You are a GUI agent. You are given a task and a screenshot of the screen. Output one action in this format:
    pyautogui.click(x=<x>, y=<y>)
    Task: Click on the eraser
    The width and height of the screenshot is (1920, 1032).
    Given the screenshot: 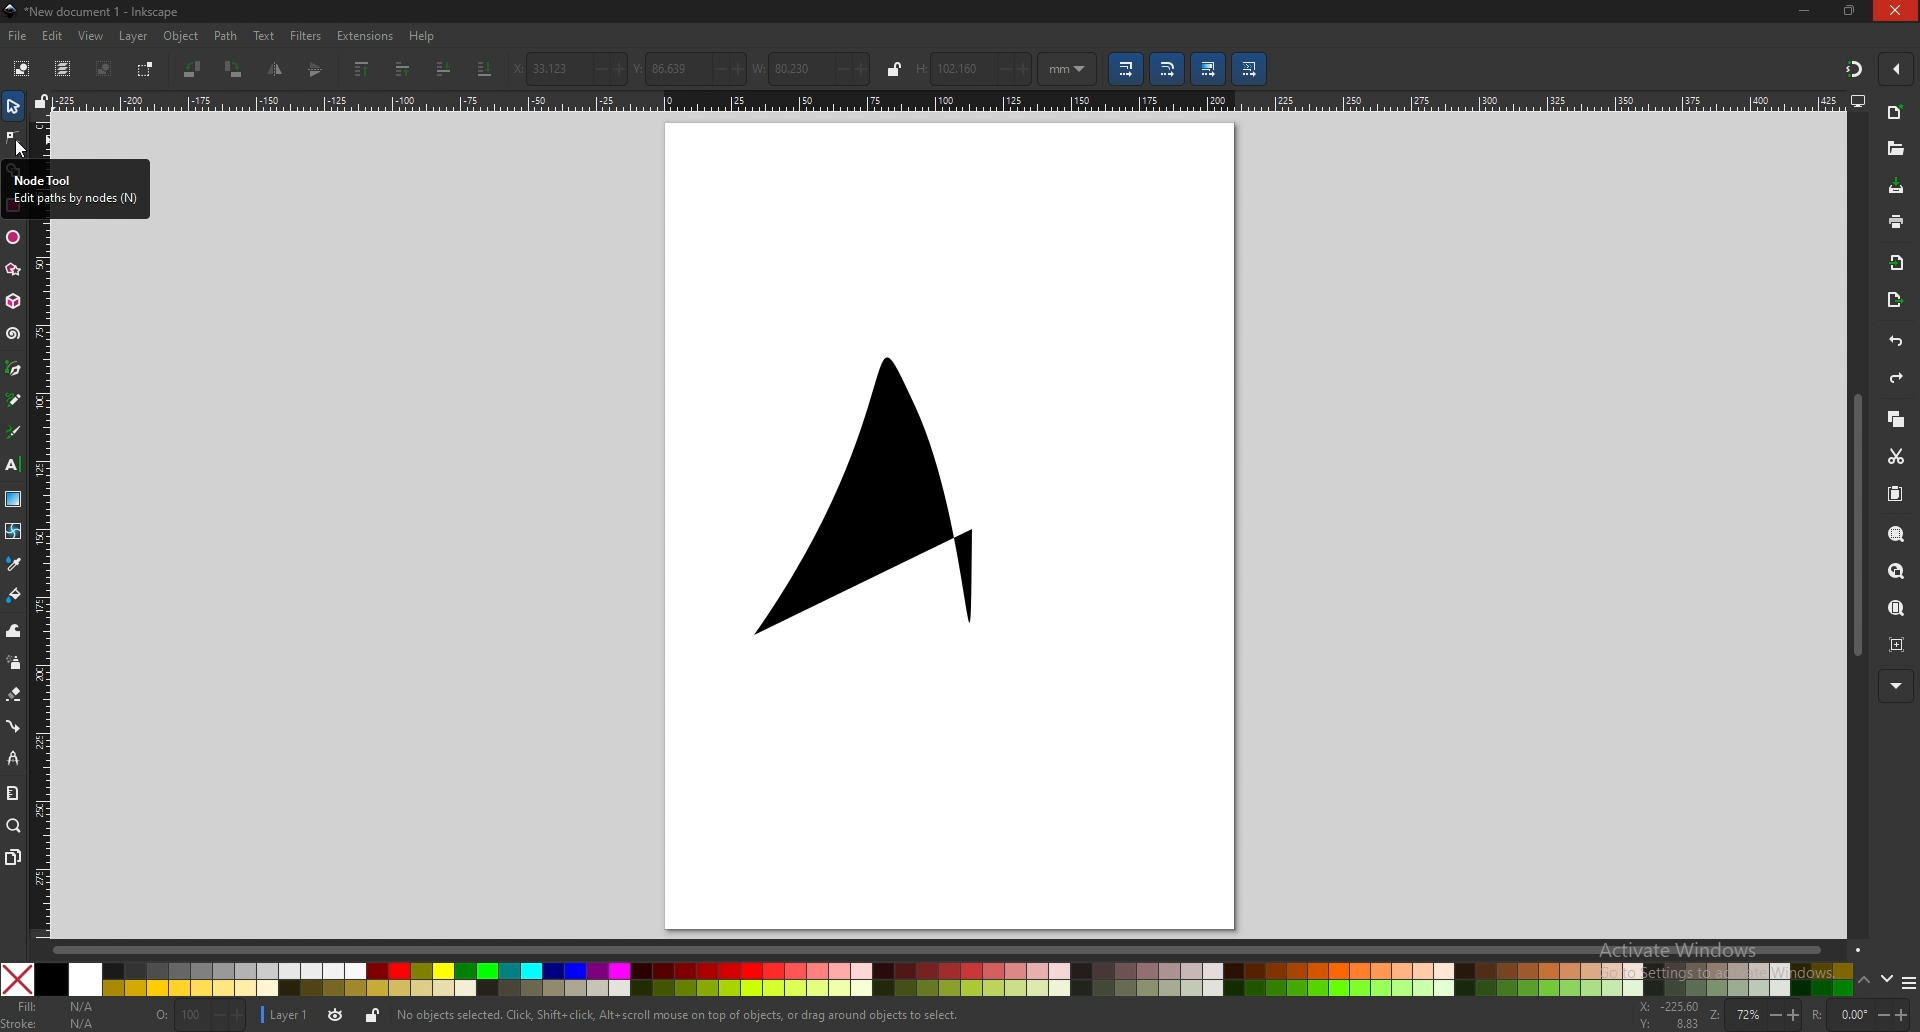 What is the action you would take?
    pyautogui.click(x=15, y=695)
    